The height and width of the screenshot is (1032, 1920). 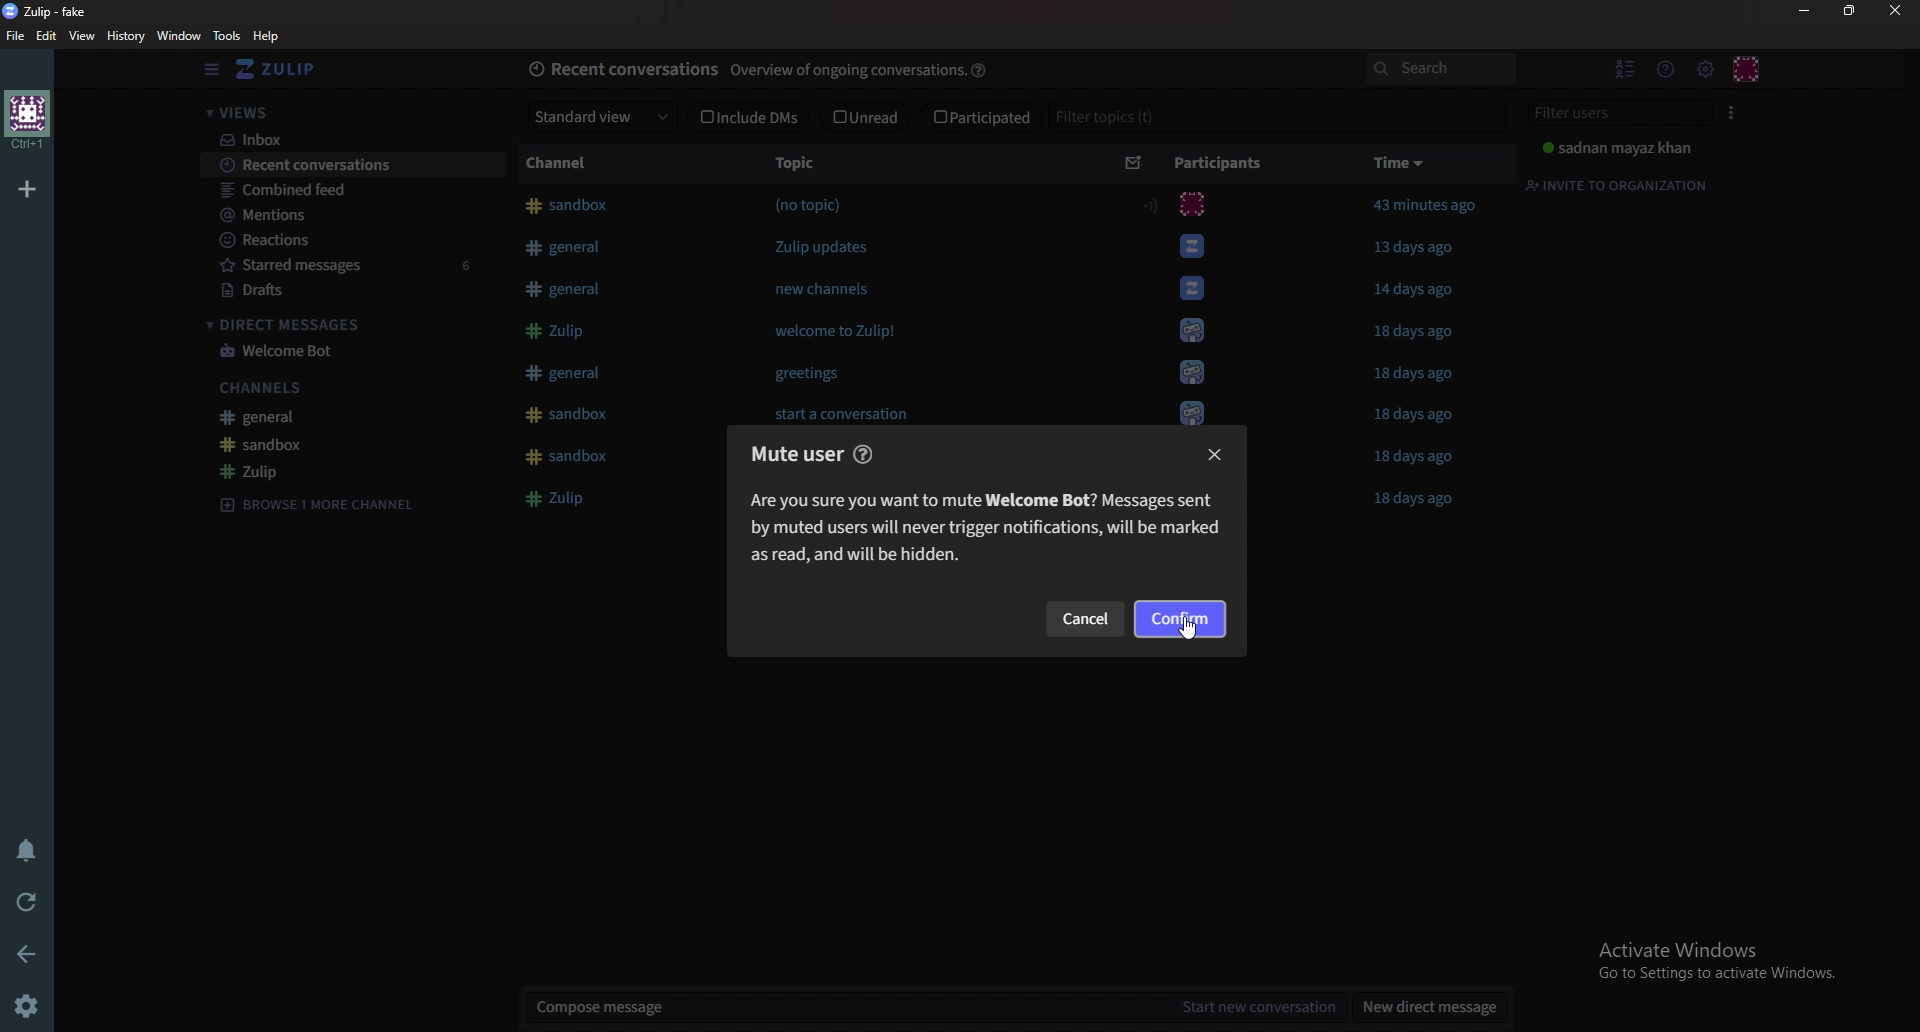 I want to click on settings, so click(x=24, y=1005).